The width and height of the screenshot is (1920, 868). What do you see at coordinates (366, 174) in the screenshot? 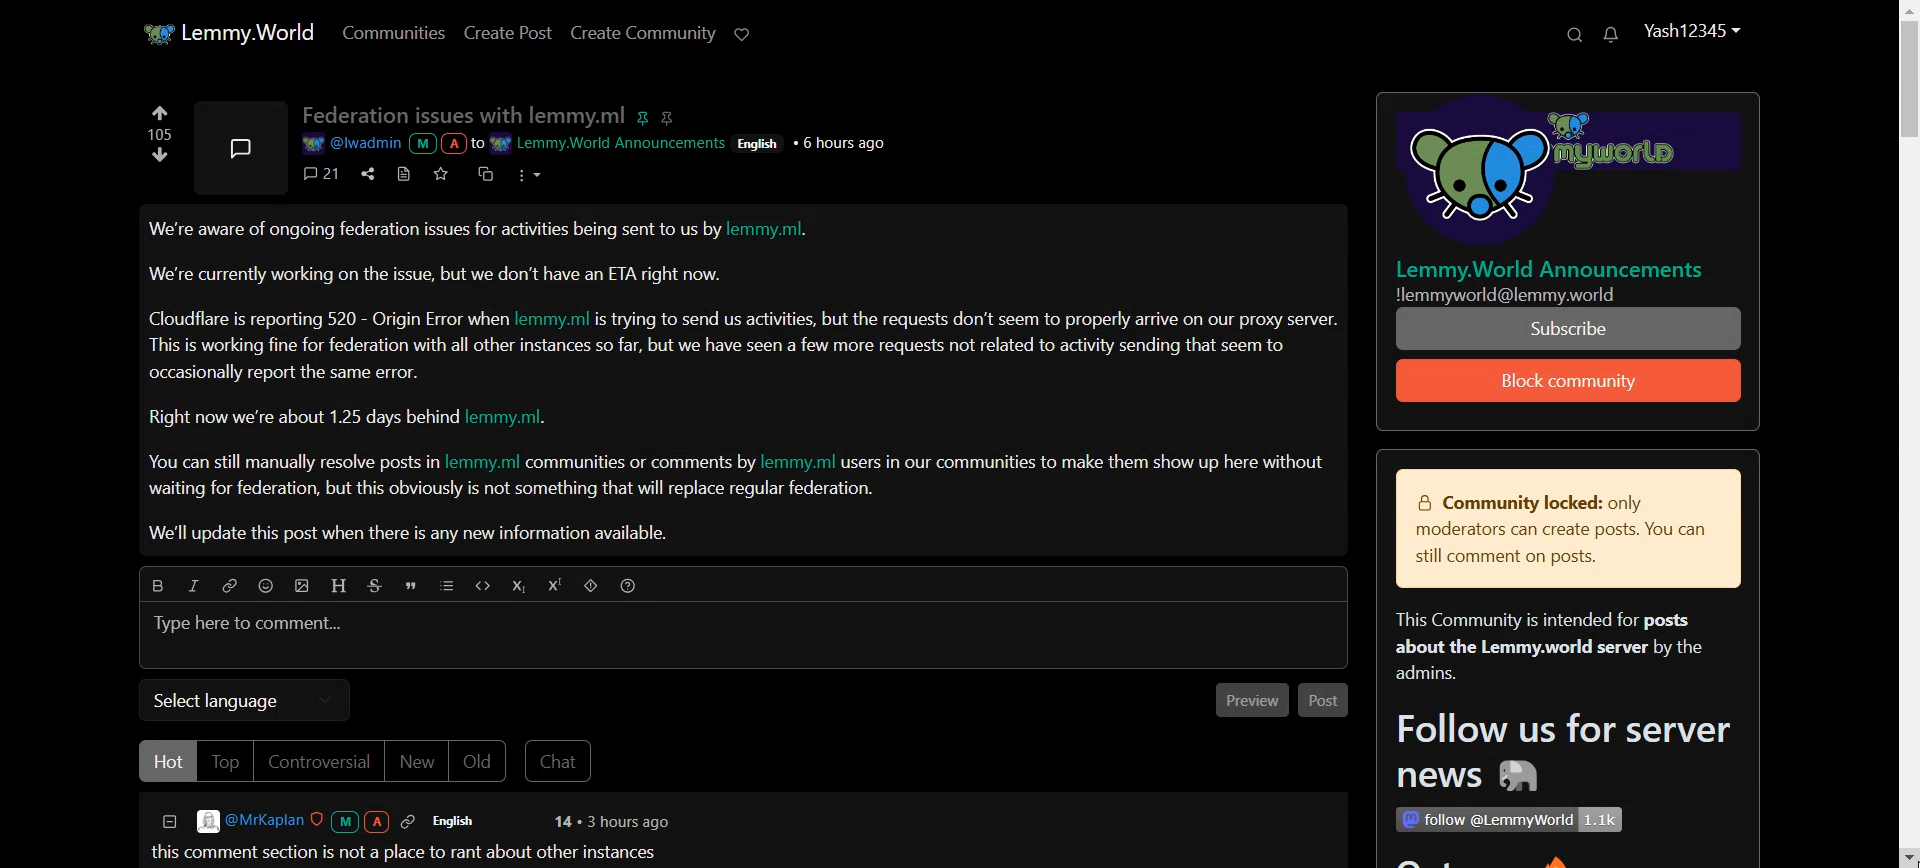
I see `Share` at bounding box center [366, 174].